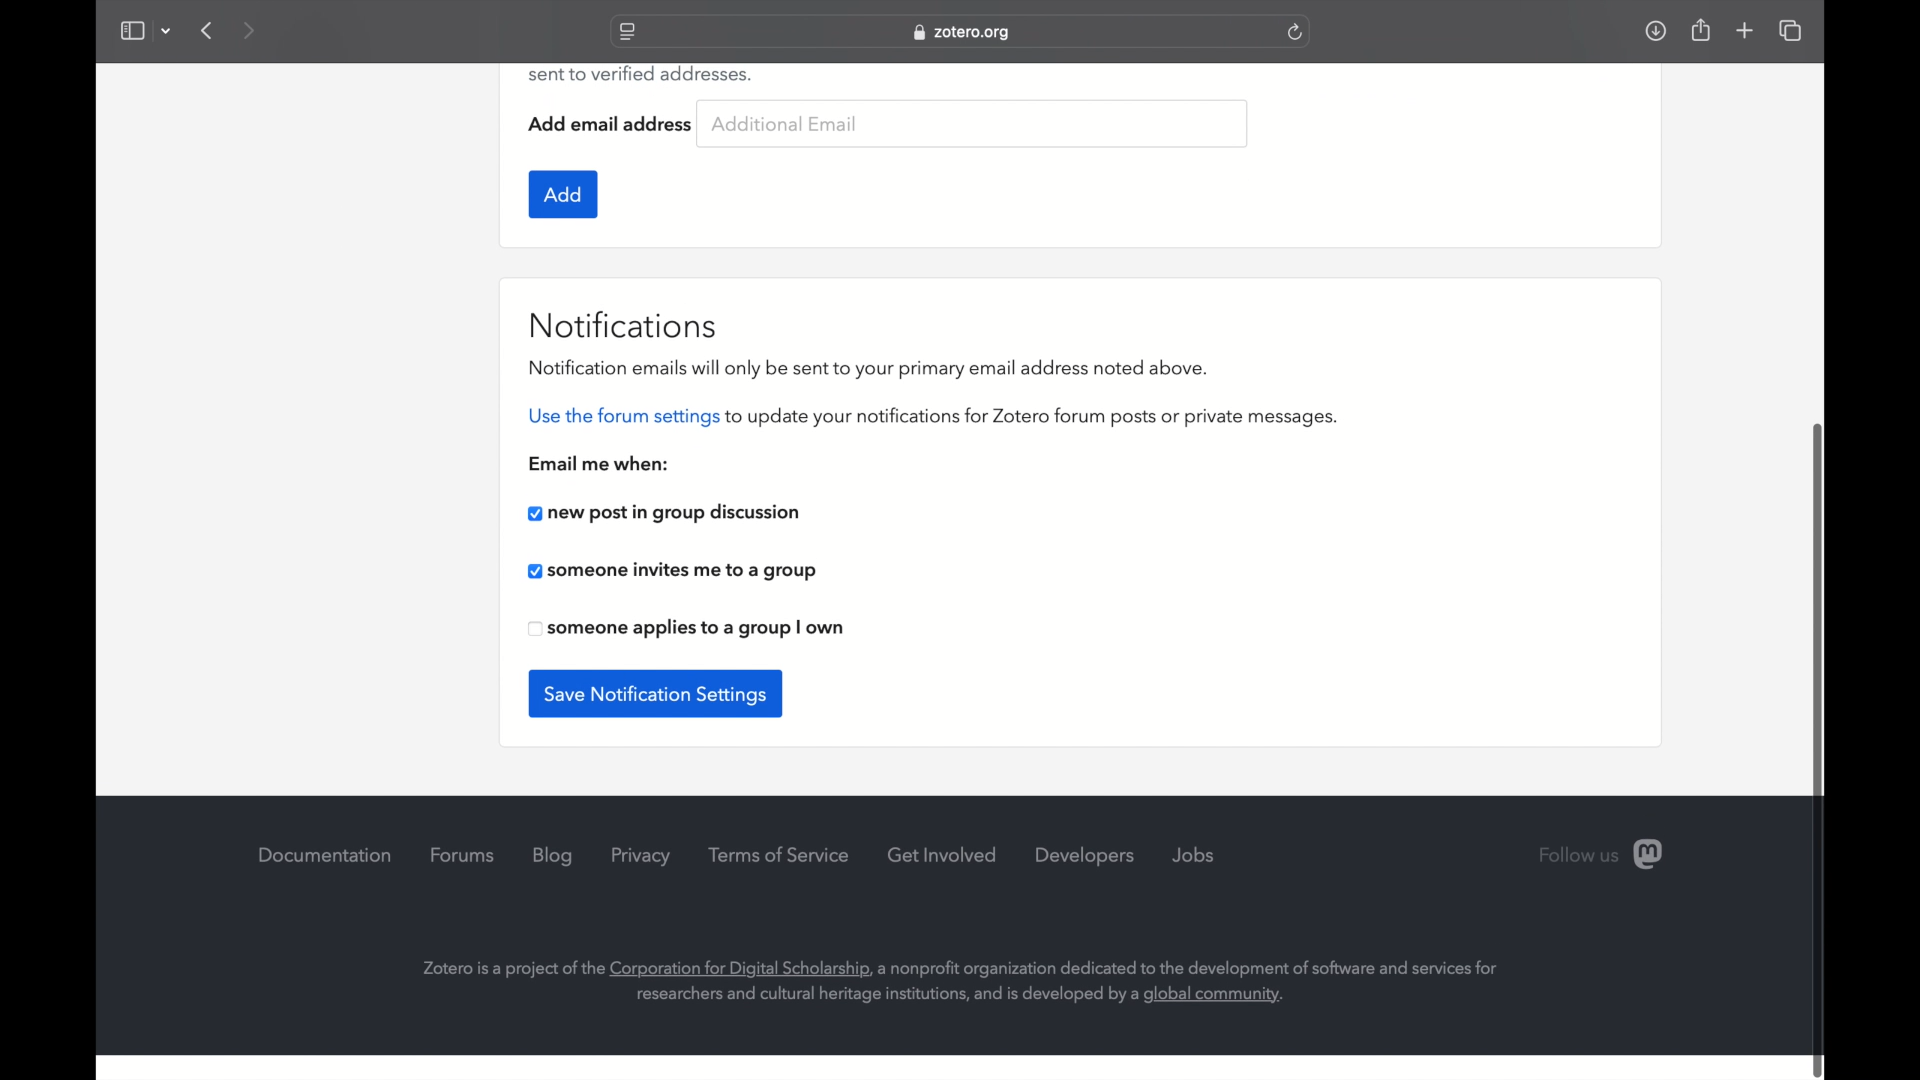  I want to click on show sidebar, so click(131, 30).